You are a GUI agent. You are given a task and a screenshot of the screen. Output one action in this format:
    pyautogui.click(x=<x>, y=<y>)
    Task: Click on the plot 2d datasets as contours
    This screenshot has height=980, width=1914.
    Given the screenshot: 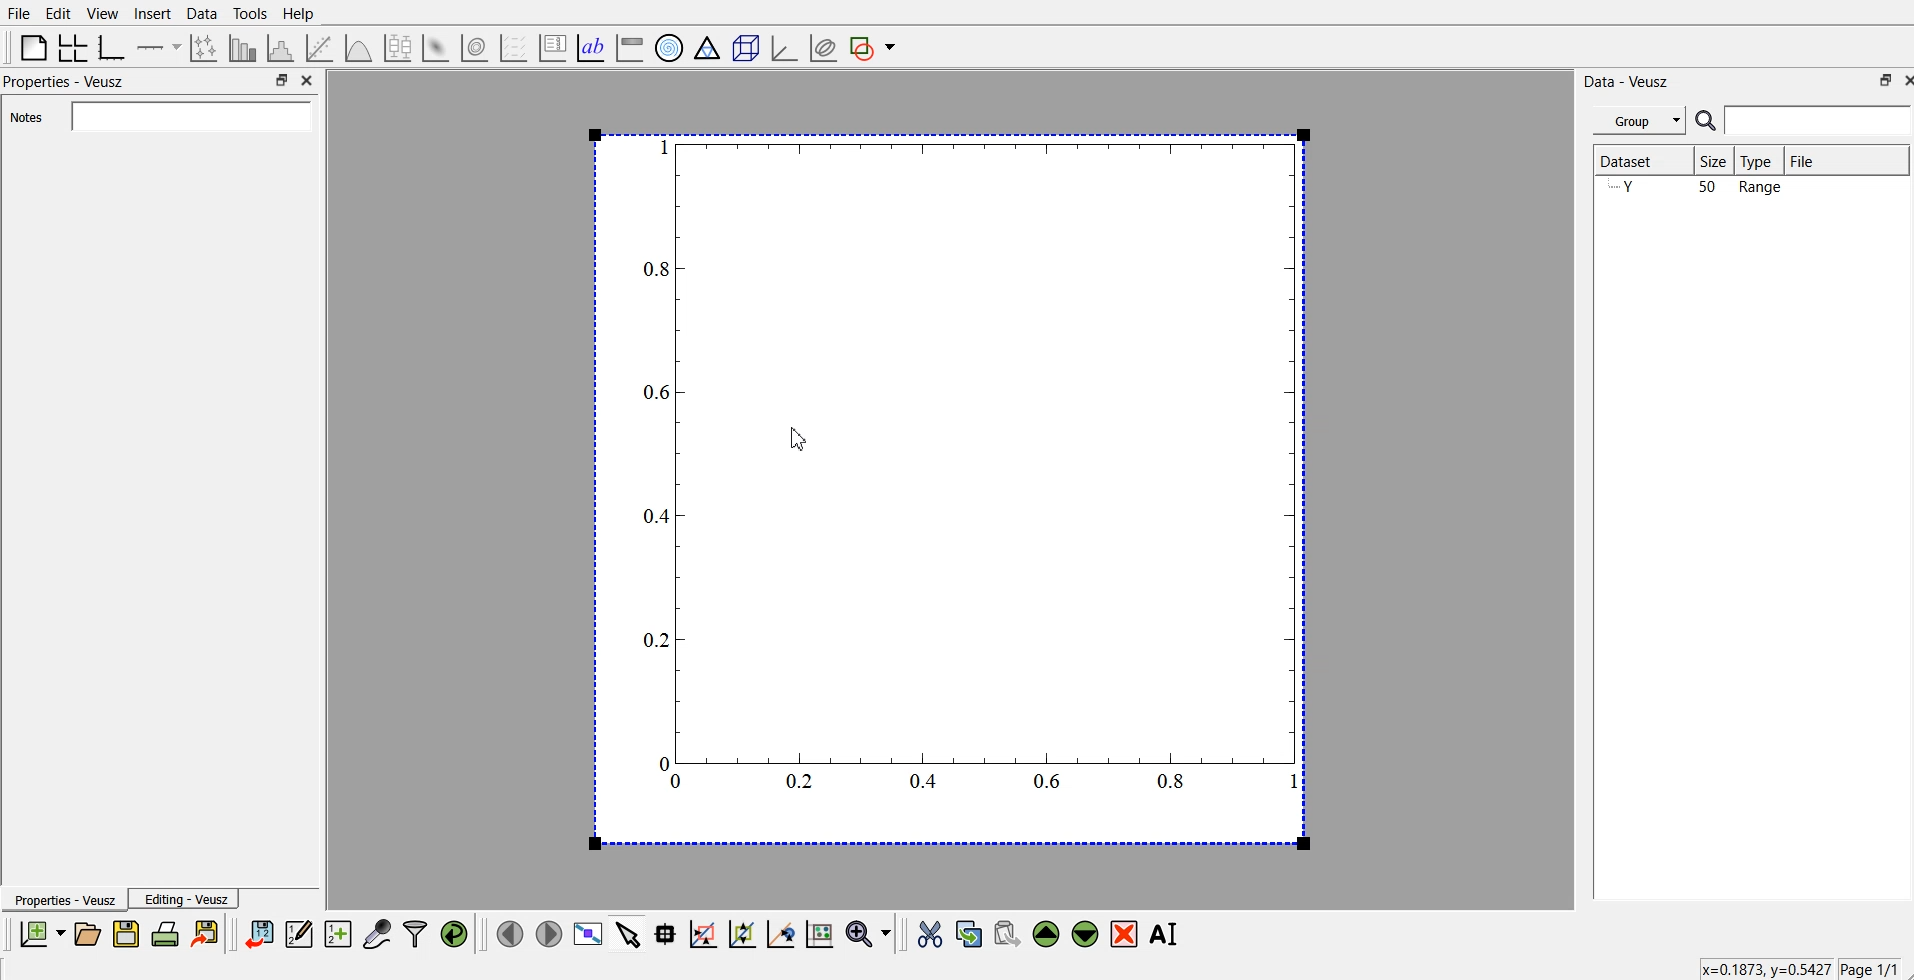 What is the action you would take?
    pyautogui.click(x=475, y=45)
    